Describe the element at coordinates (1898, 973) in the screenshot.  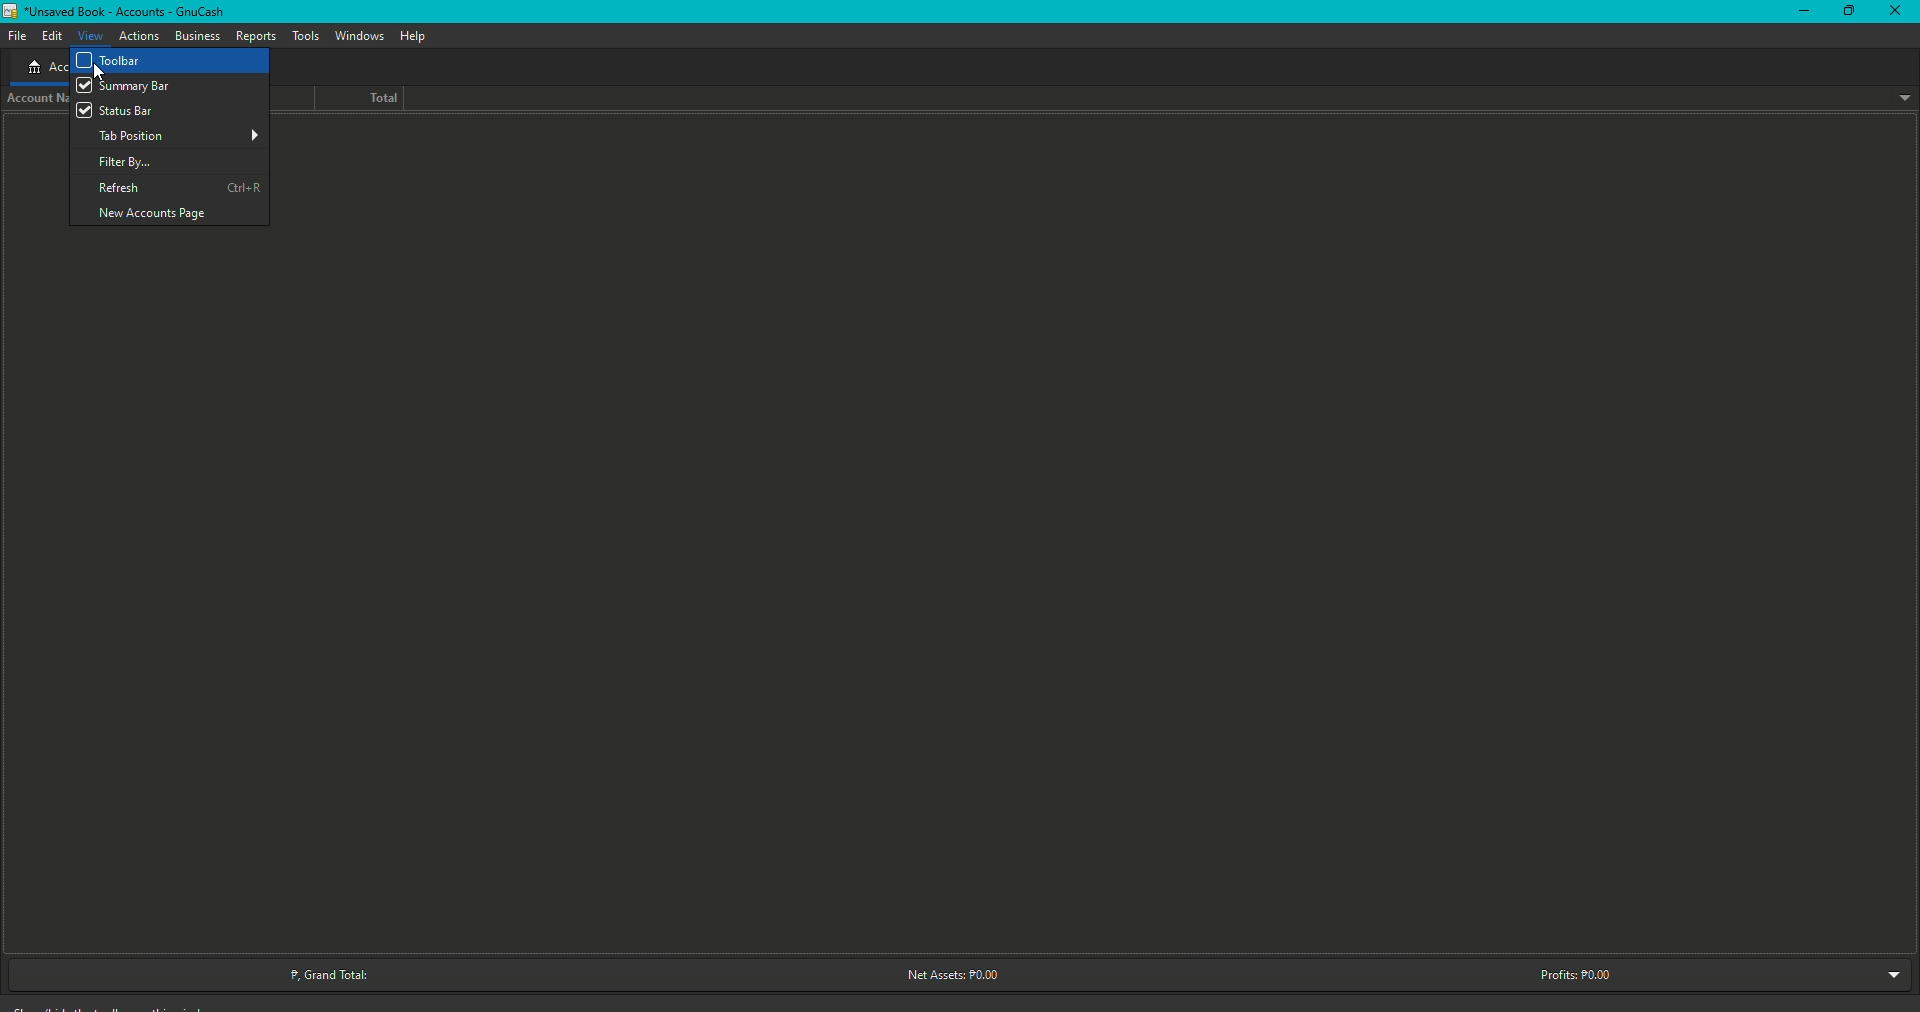
I see `Drop down` at that location.